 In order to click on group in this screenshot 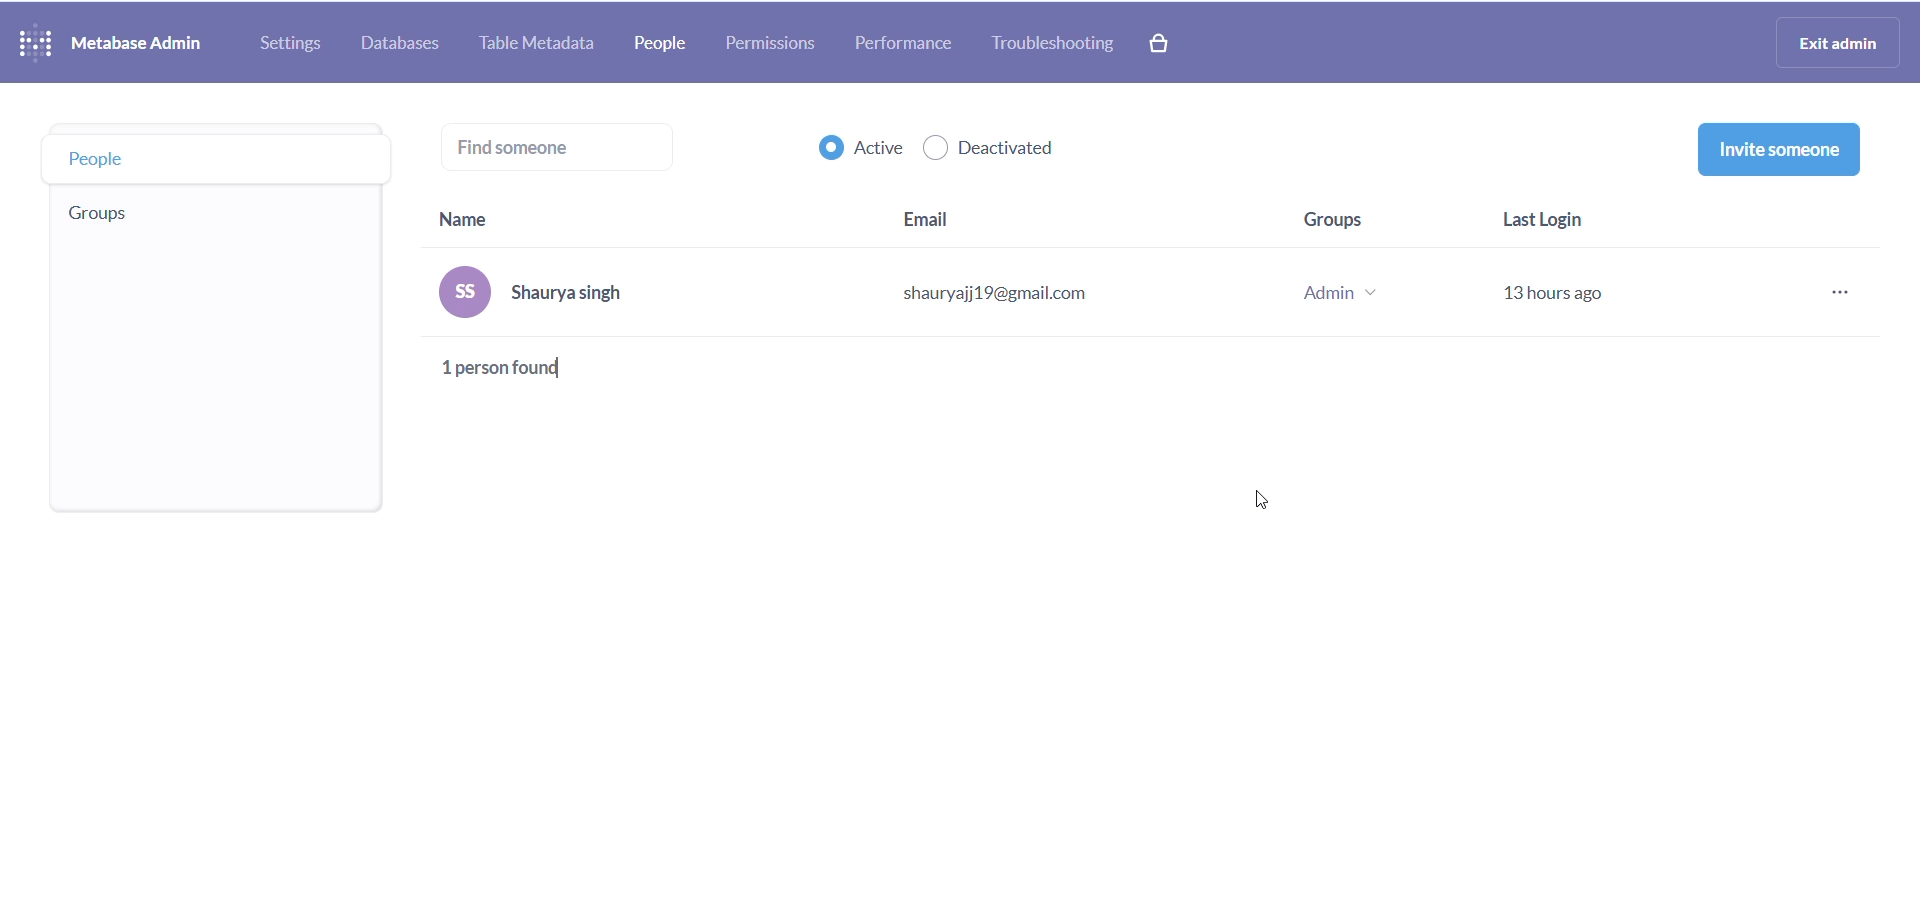, I will do `click(191, 219)`.